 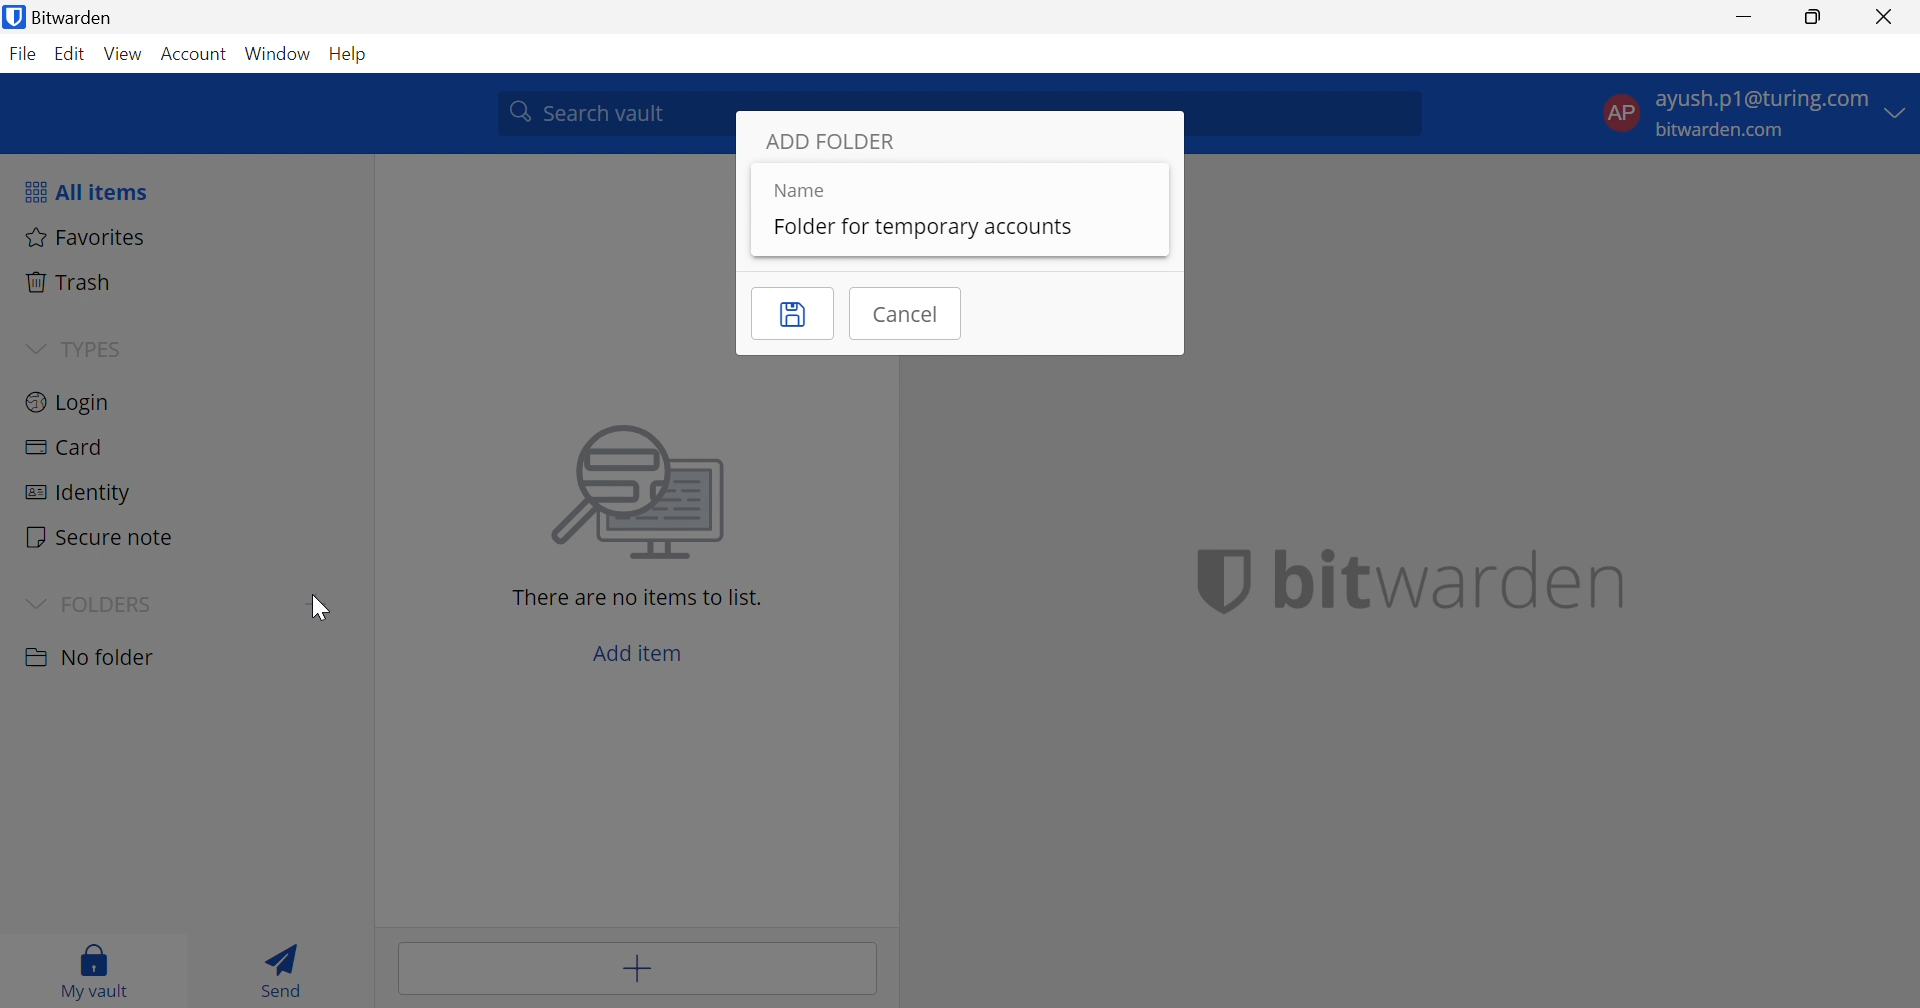 I want to click on Cancel, so click(x=903, y=314).